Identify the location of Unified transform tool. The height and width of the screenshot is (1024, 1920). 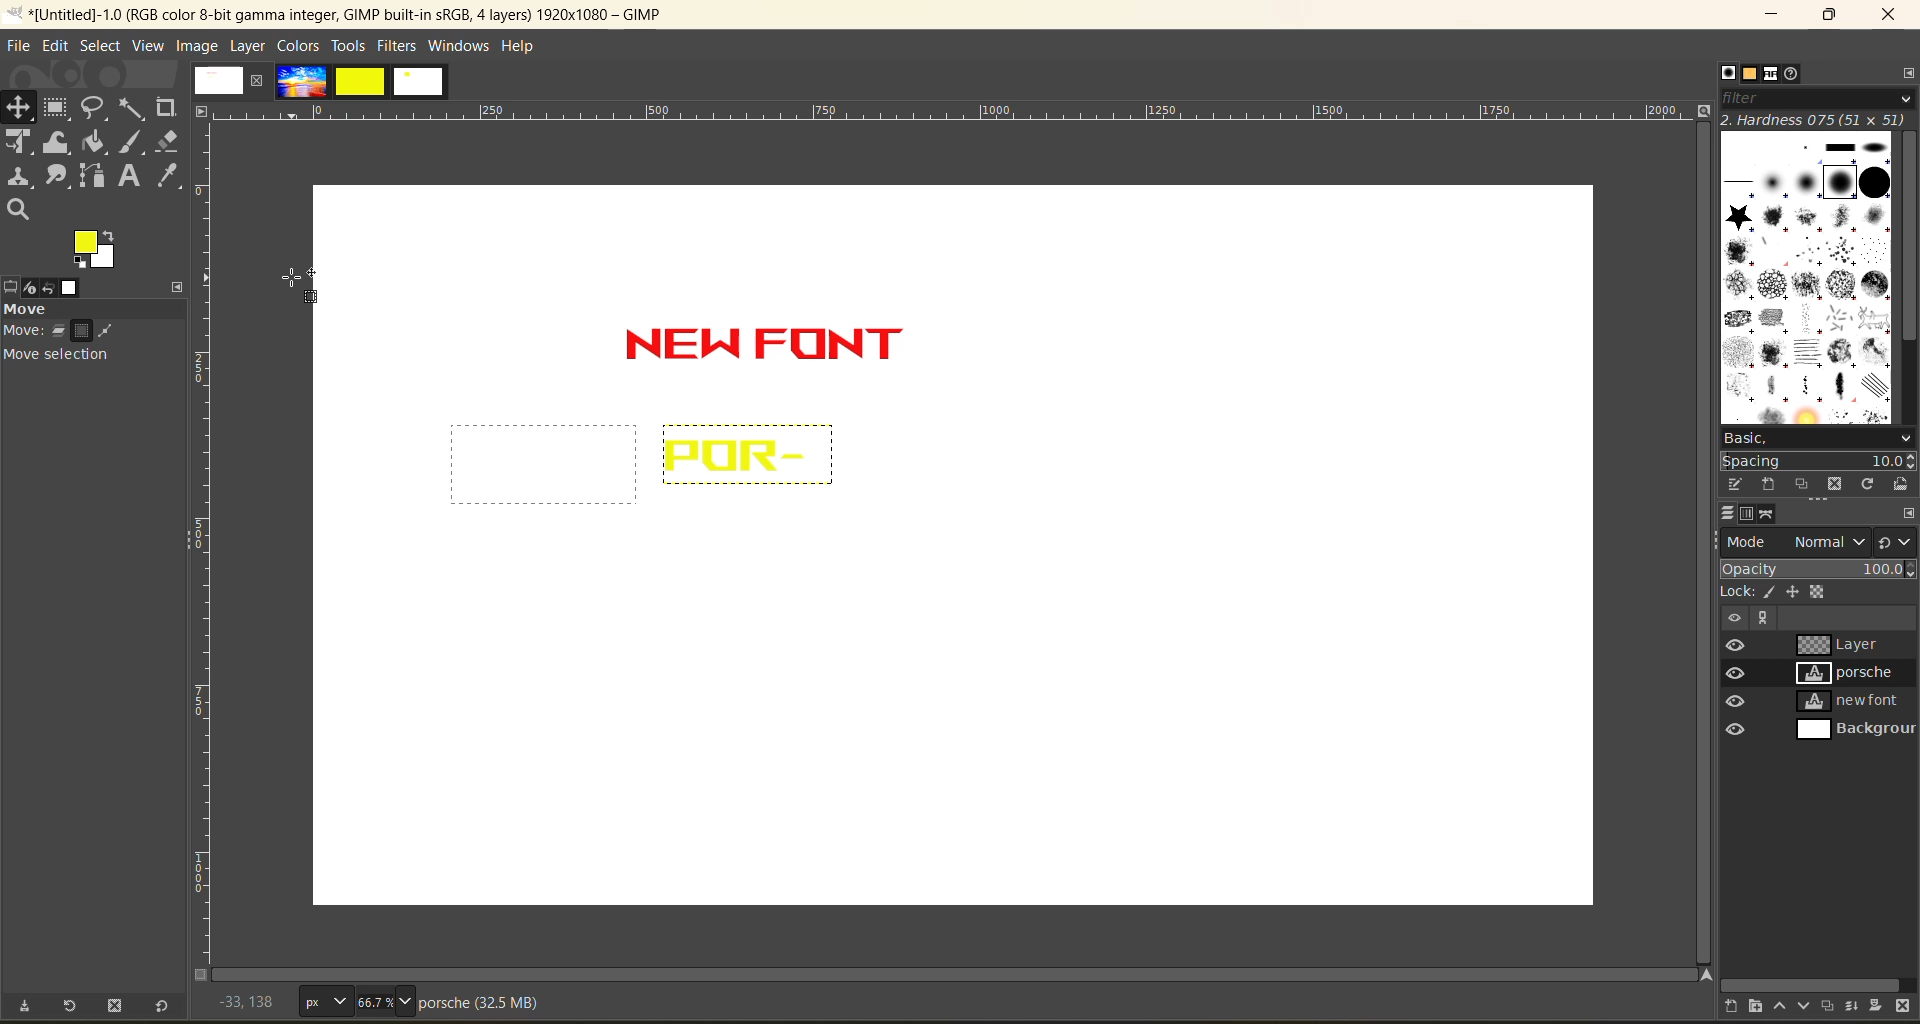
(18, 144).